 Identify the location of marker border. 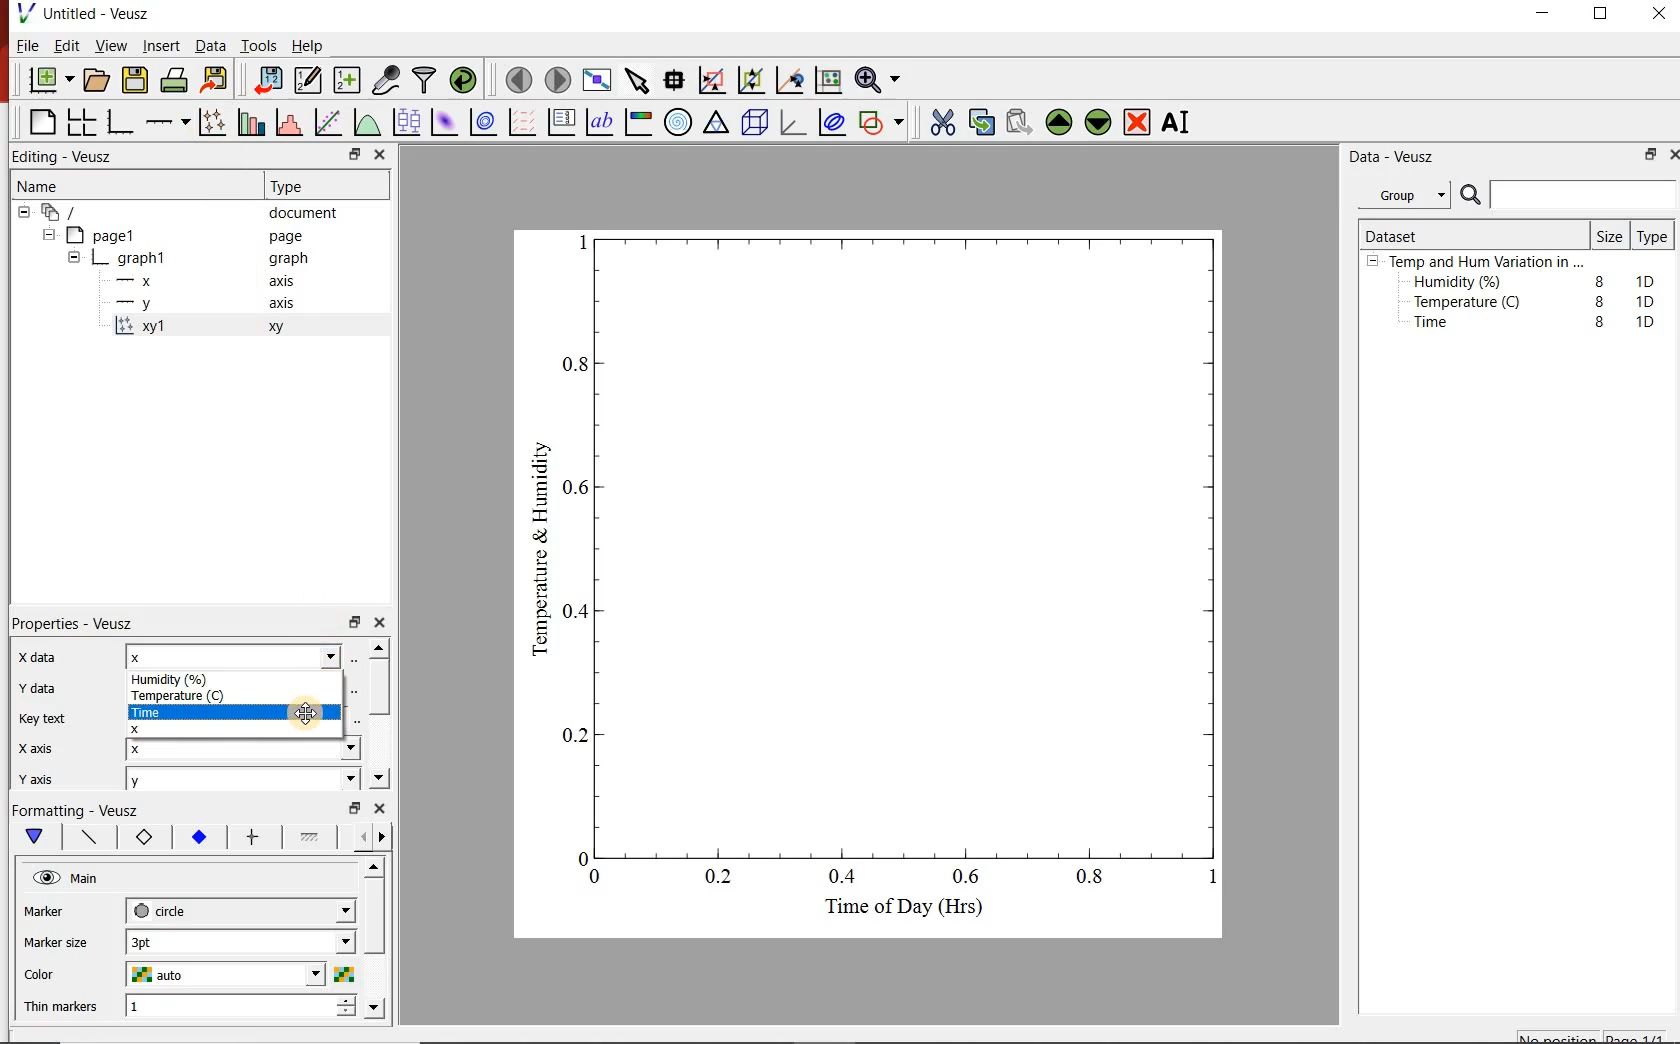
(145, 840).